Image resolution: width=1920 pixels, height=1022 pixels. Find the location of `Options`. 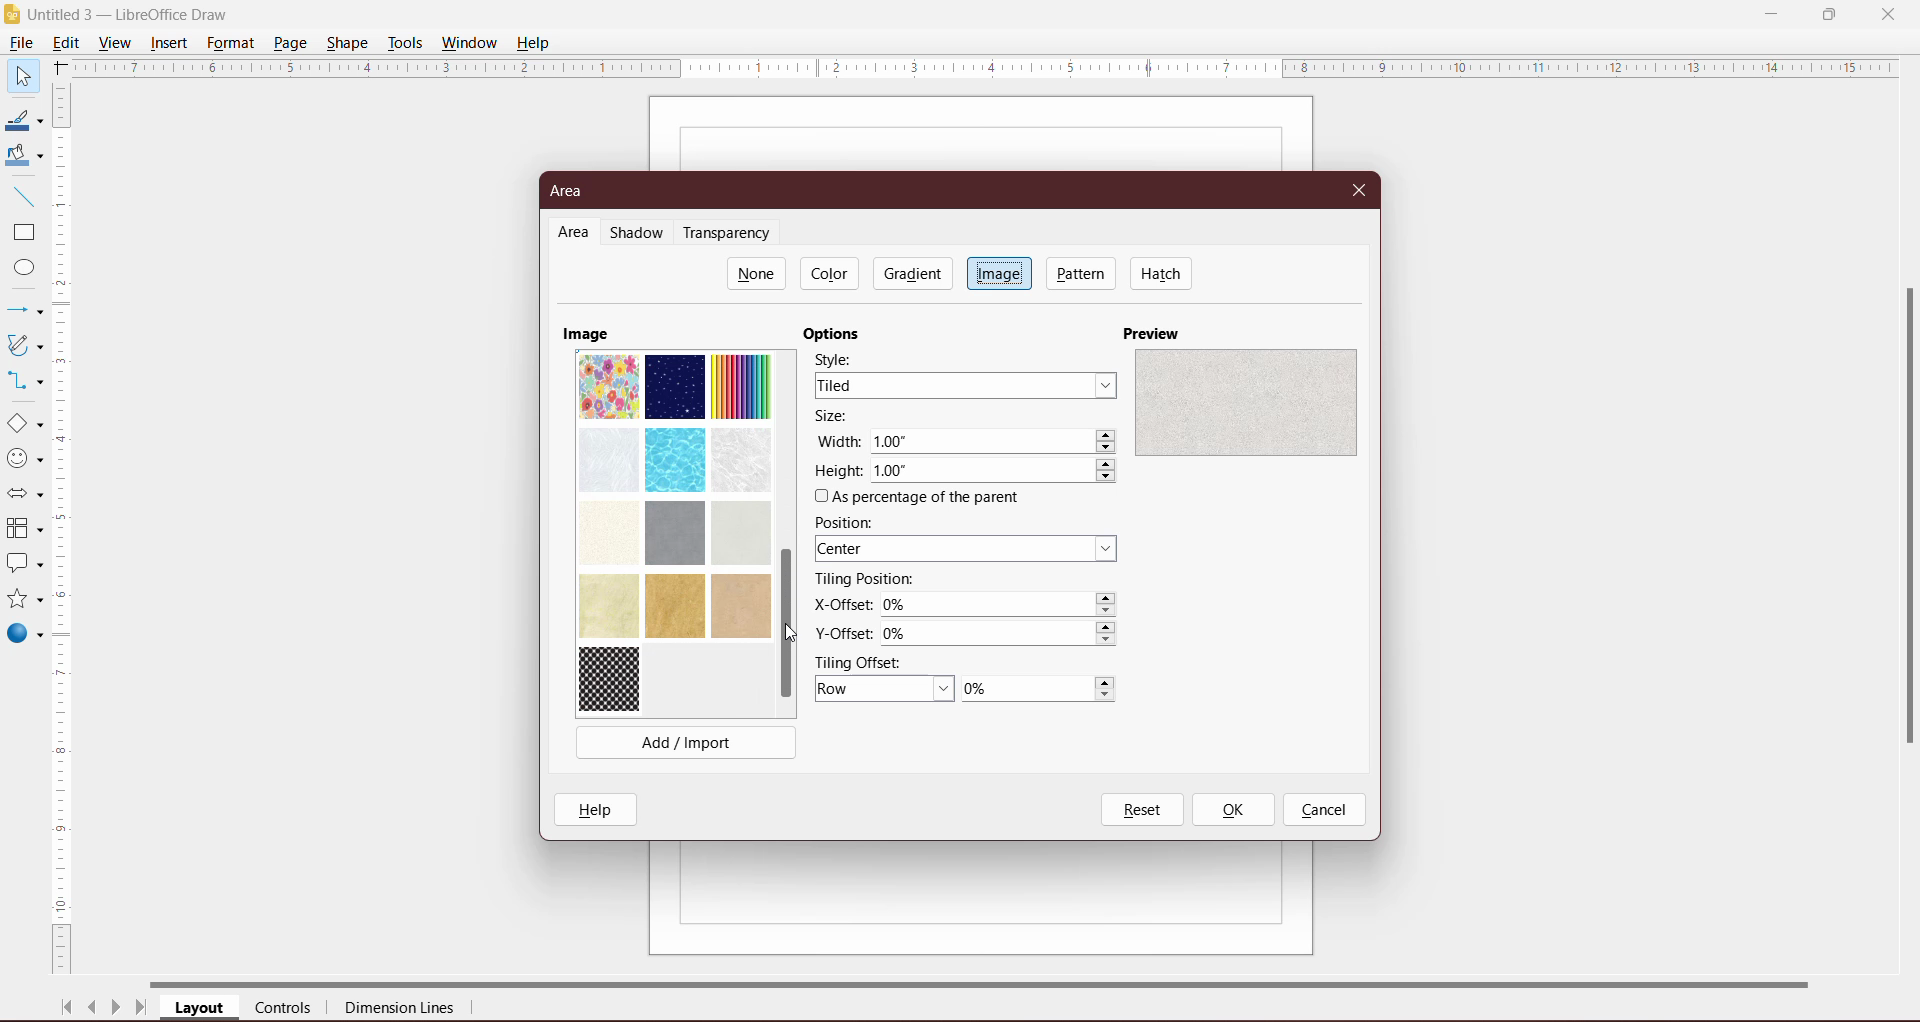

Options is located at coordinates (837, 334).